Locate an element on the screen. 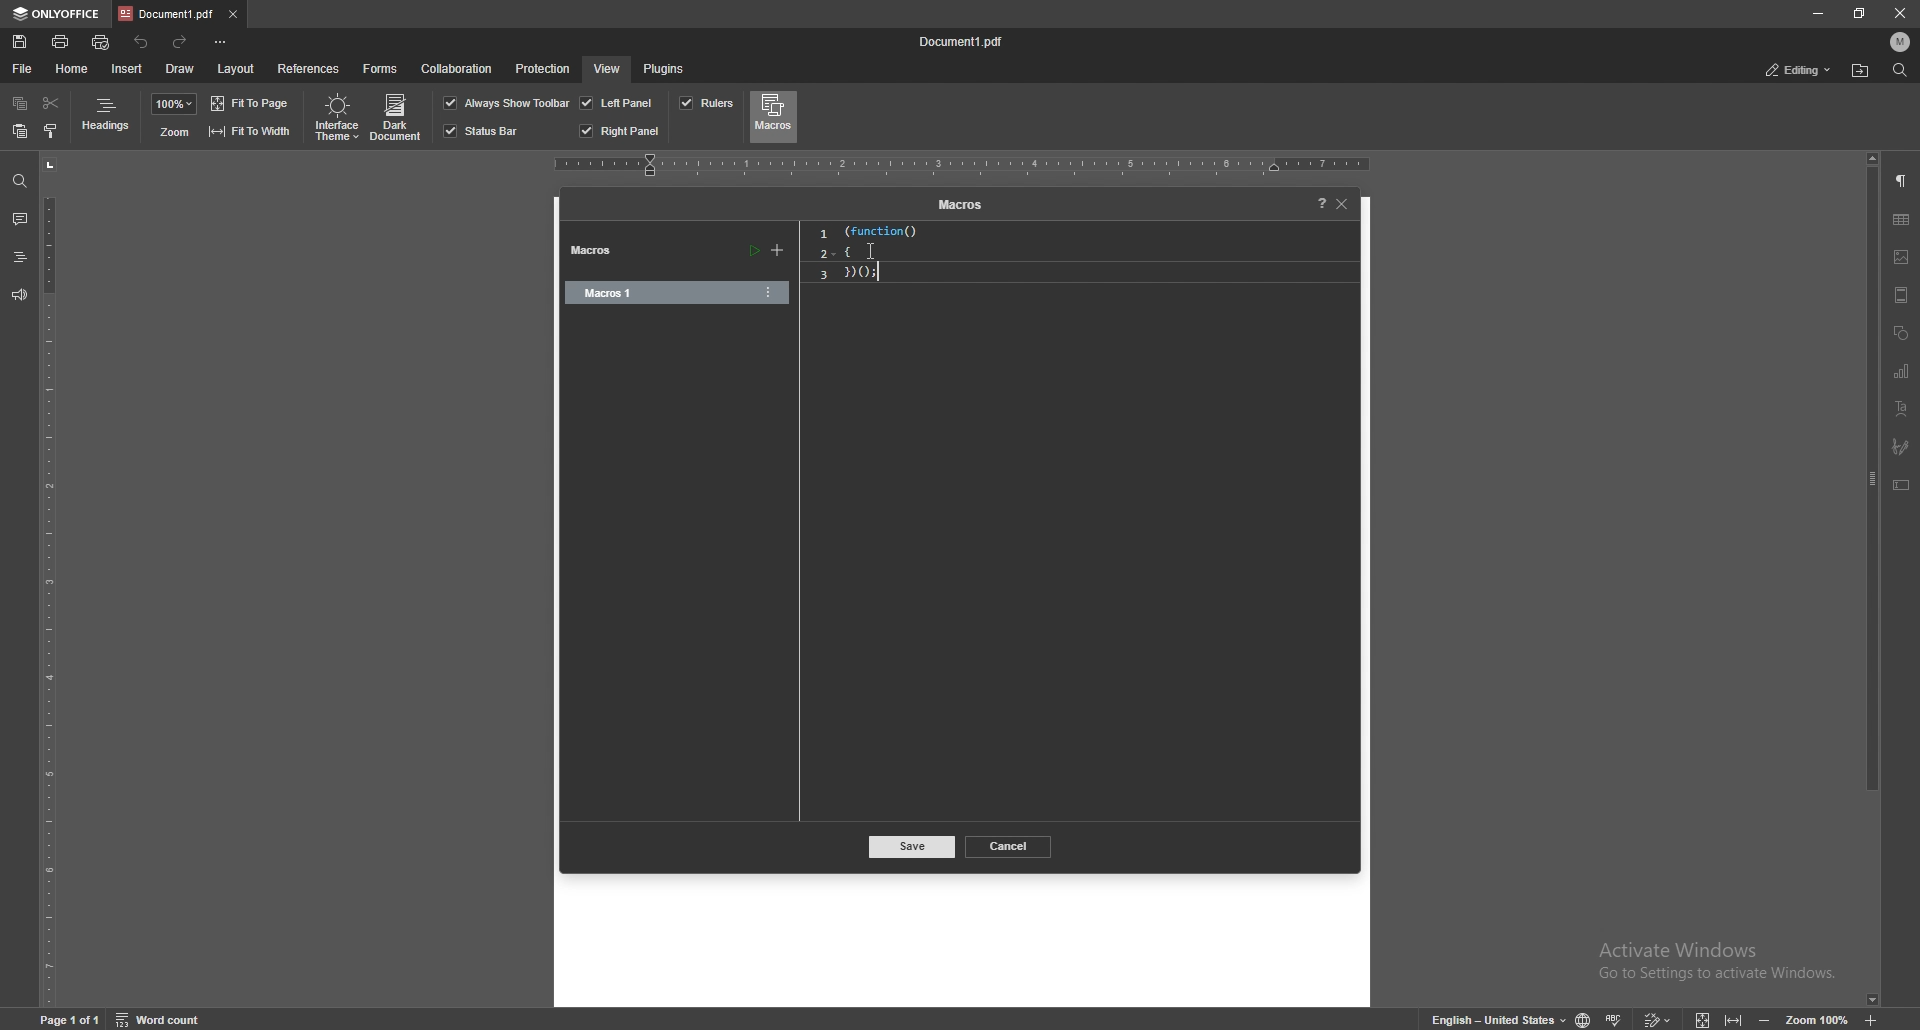  status bar is located at coordinates (483, 131).